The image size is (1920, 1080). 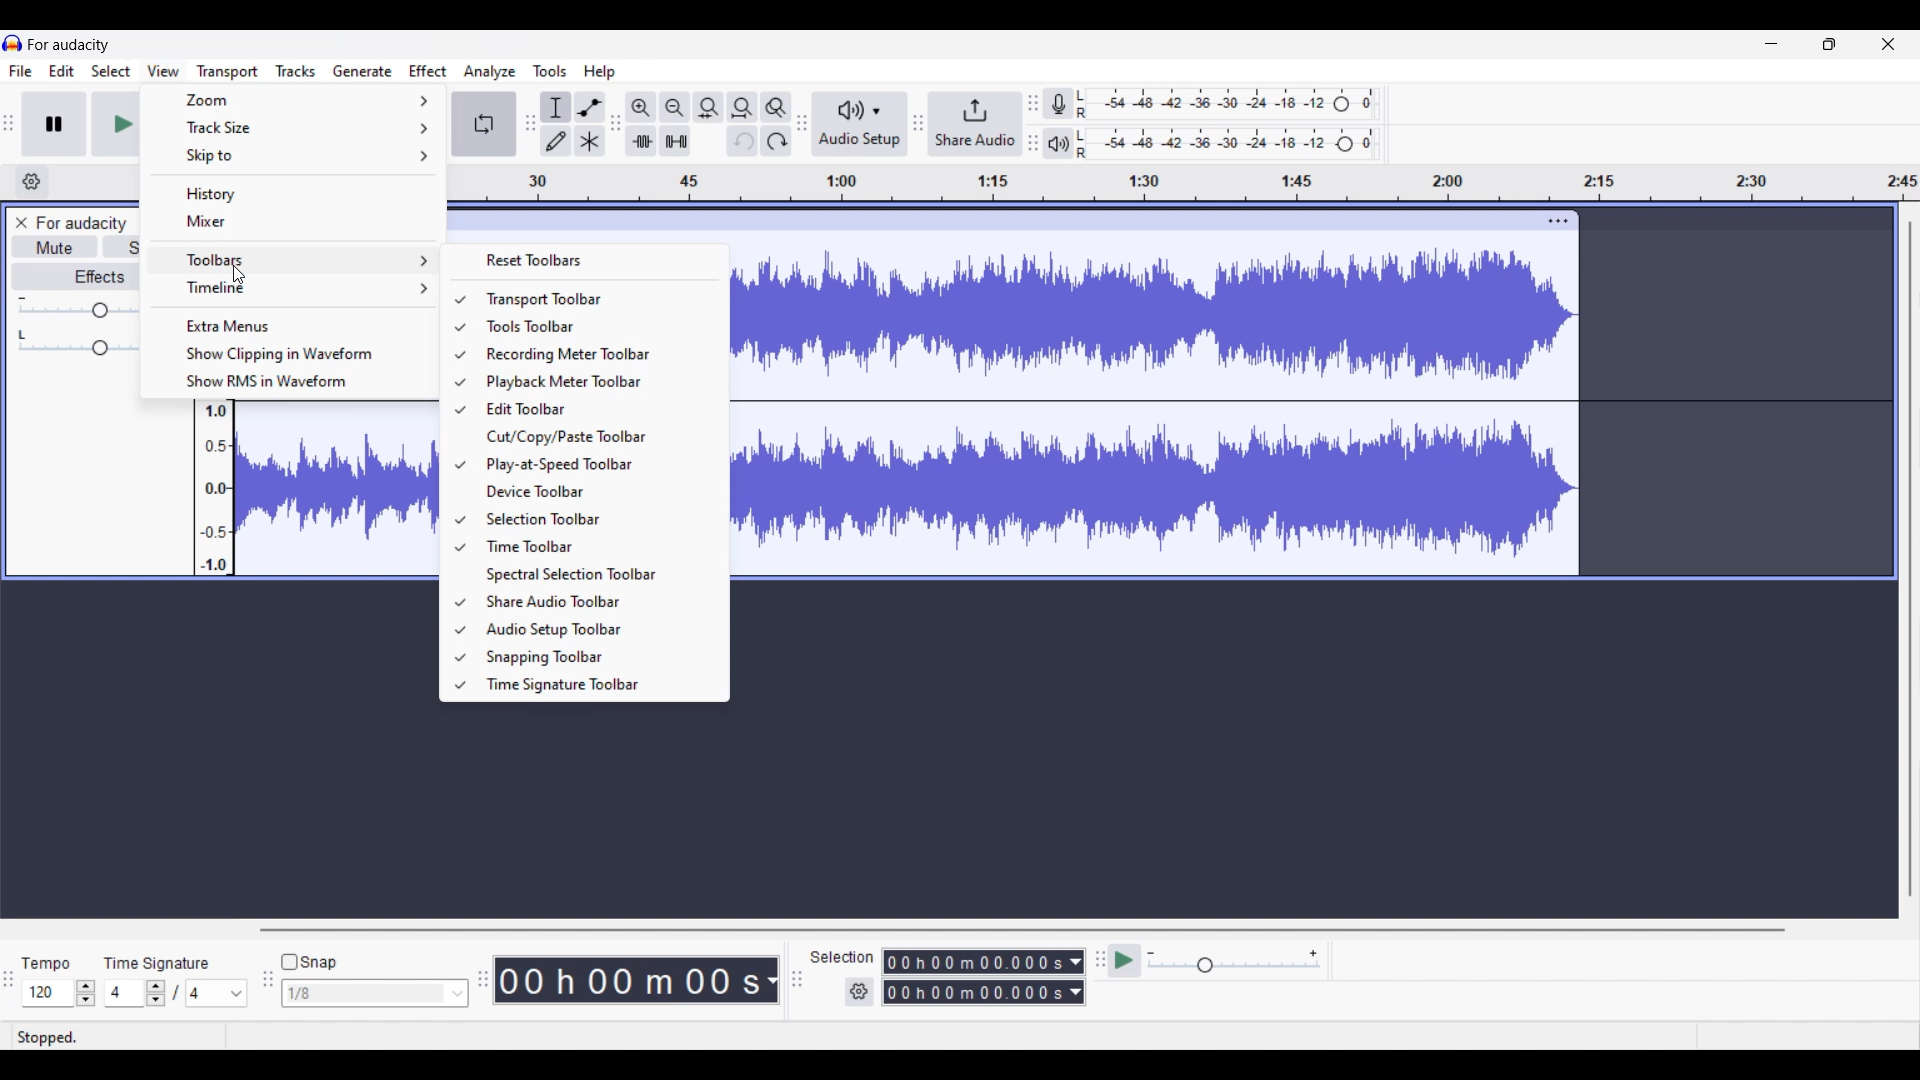 What do you see at coordinates (1229, 104) in the screenshot?
I see `Recording level` at bounding box center [1229, 104].